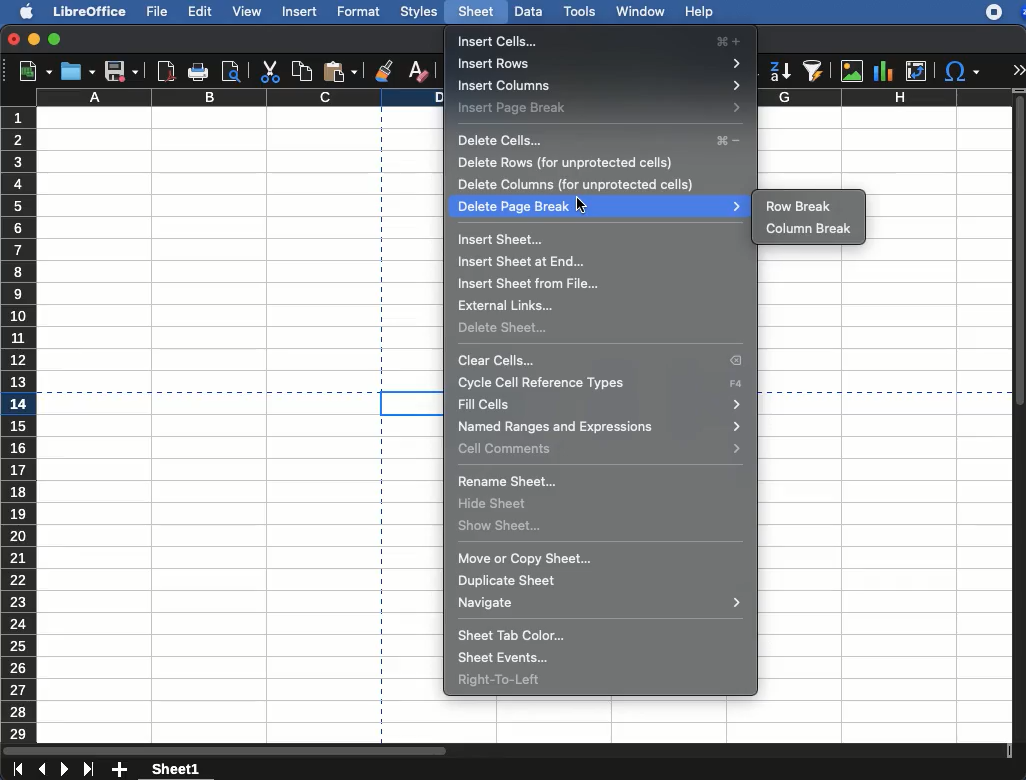 Image resolution: width=1026 pixels, height=780 pixels. Describe the element at coordinates (420, 11) in the screenshot. I see `styles` at that location.